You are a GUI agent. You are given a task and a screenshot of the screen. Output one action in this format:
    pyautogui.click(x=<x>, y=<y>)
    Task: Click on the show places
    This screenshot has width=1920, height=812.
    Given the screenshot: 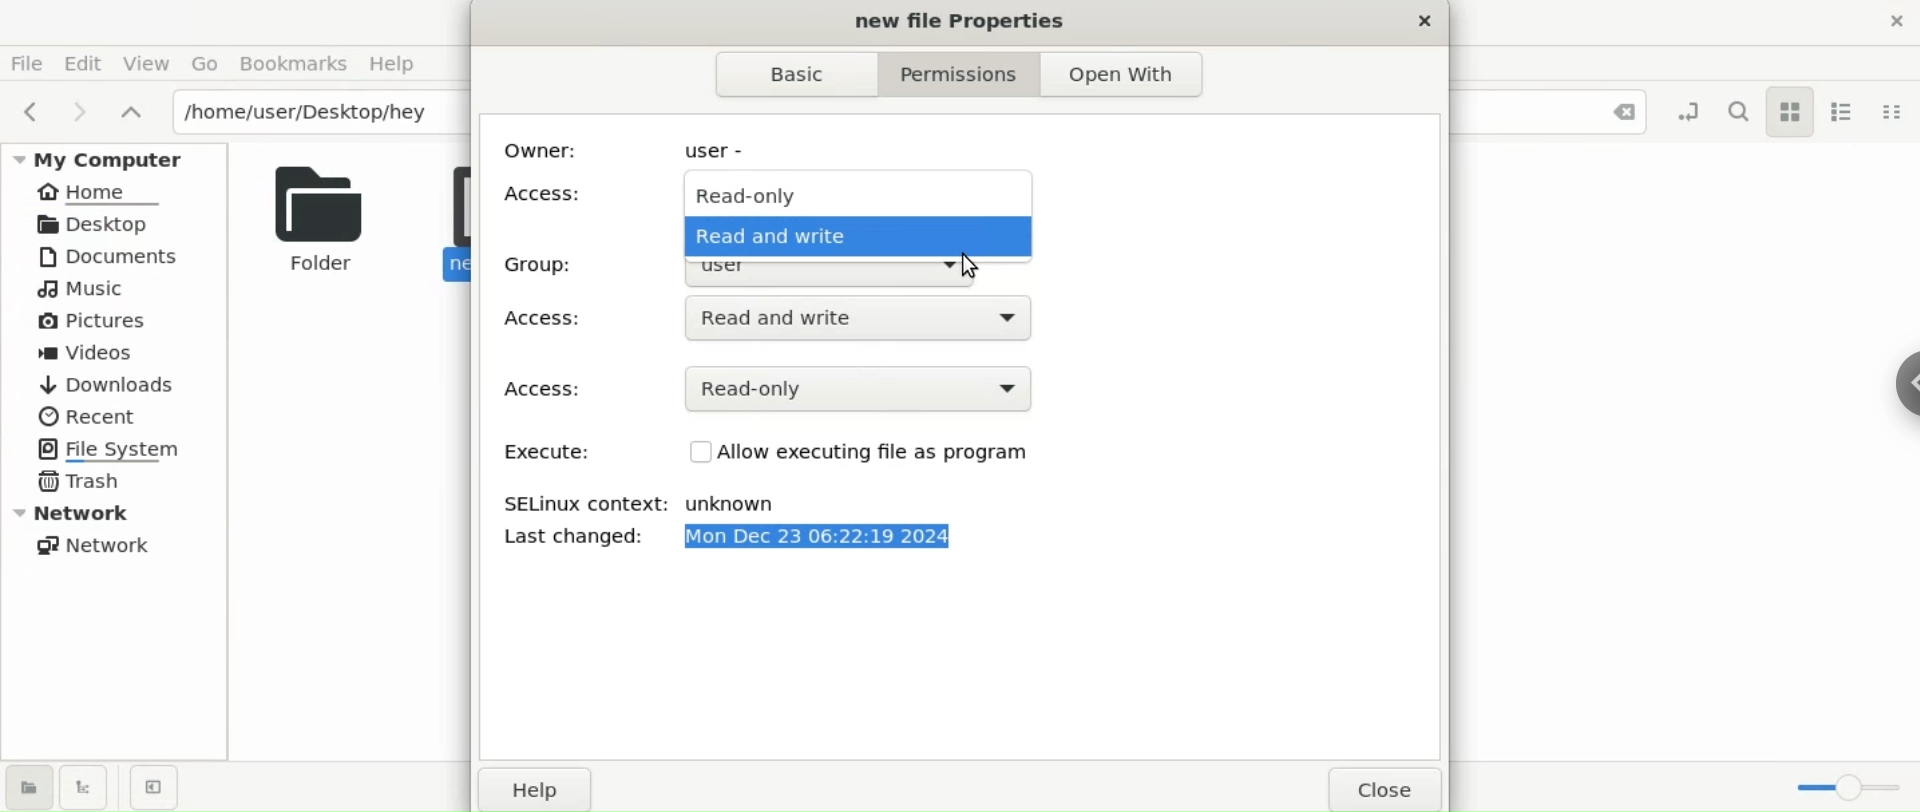 What is the action you would take?
    pyautogui.click(x=28, y=786)
    